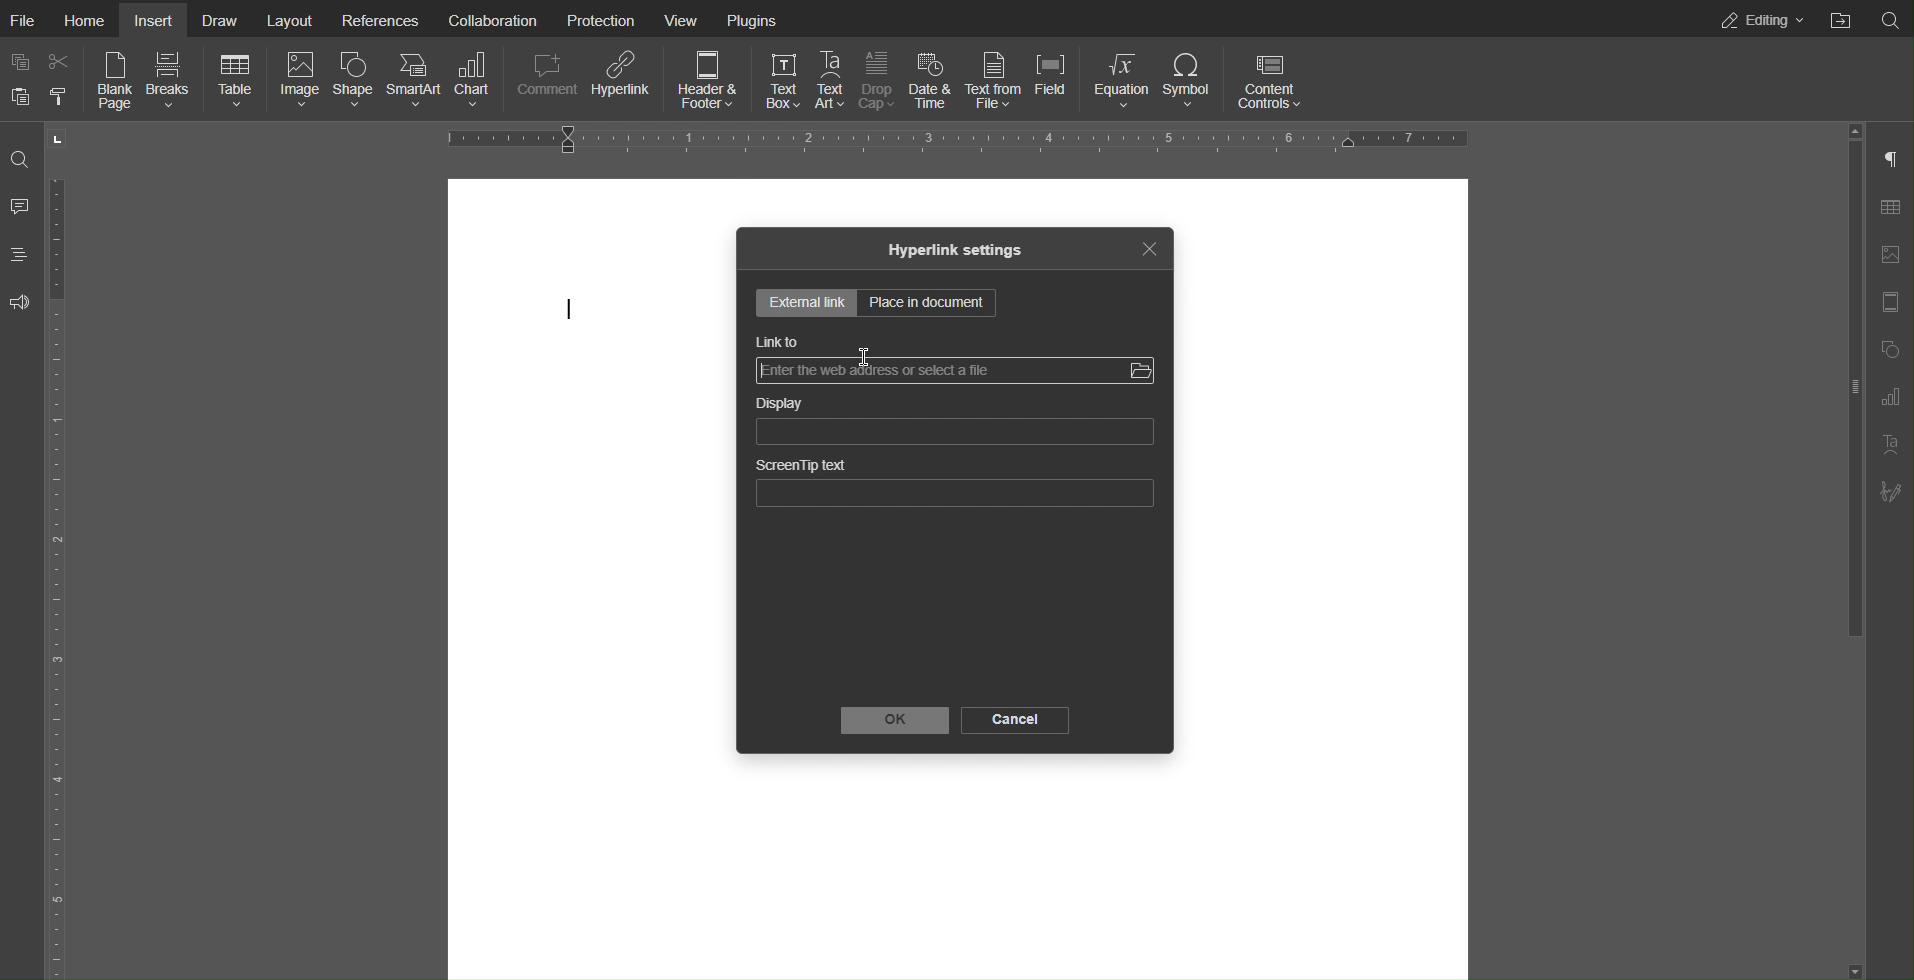 This screenshot has width=1914, height=980. I want to click on Text Box, so click(784, 81).